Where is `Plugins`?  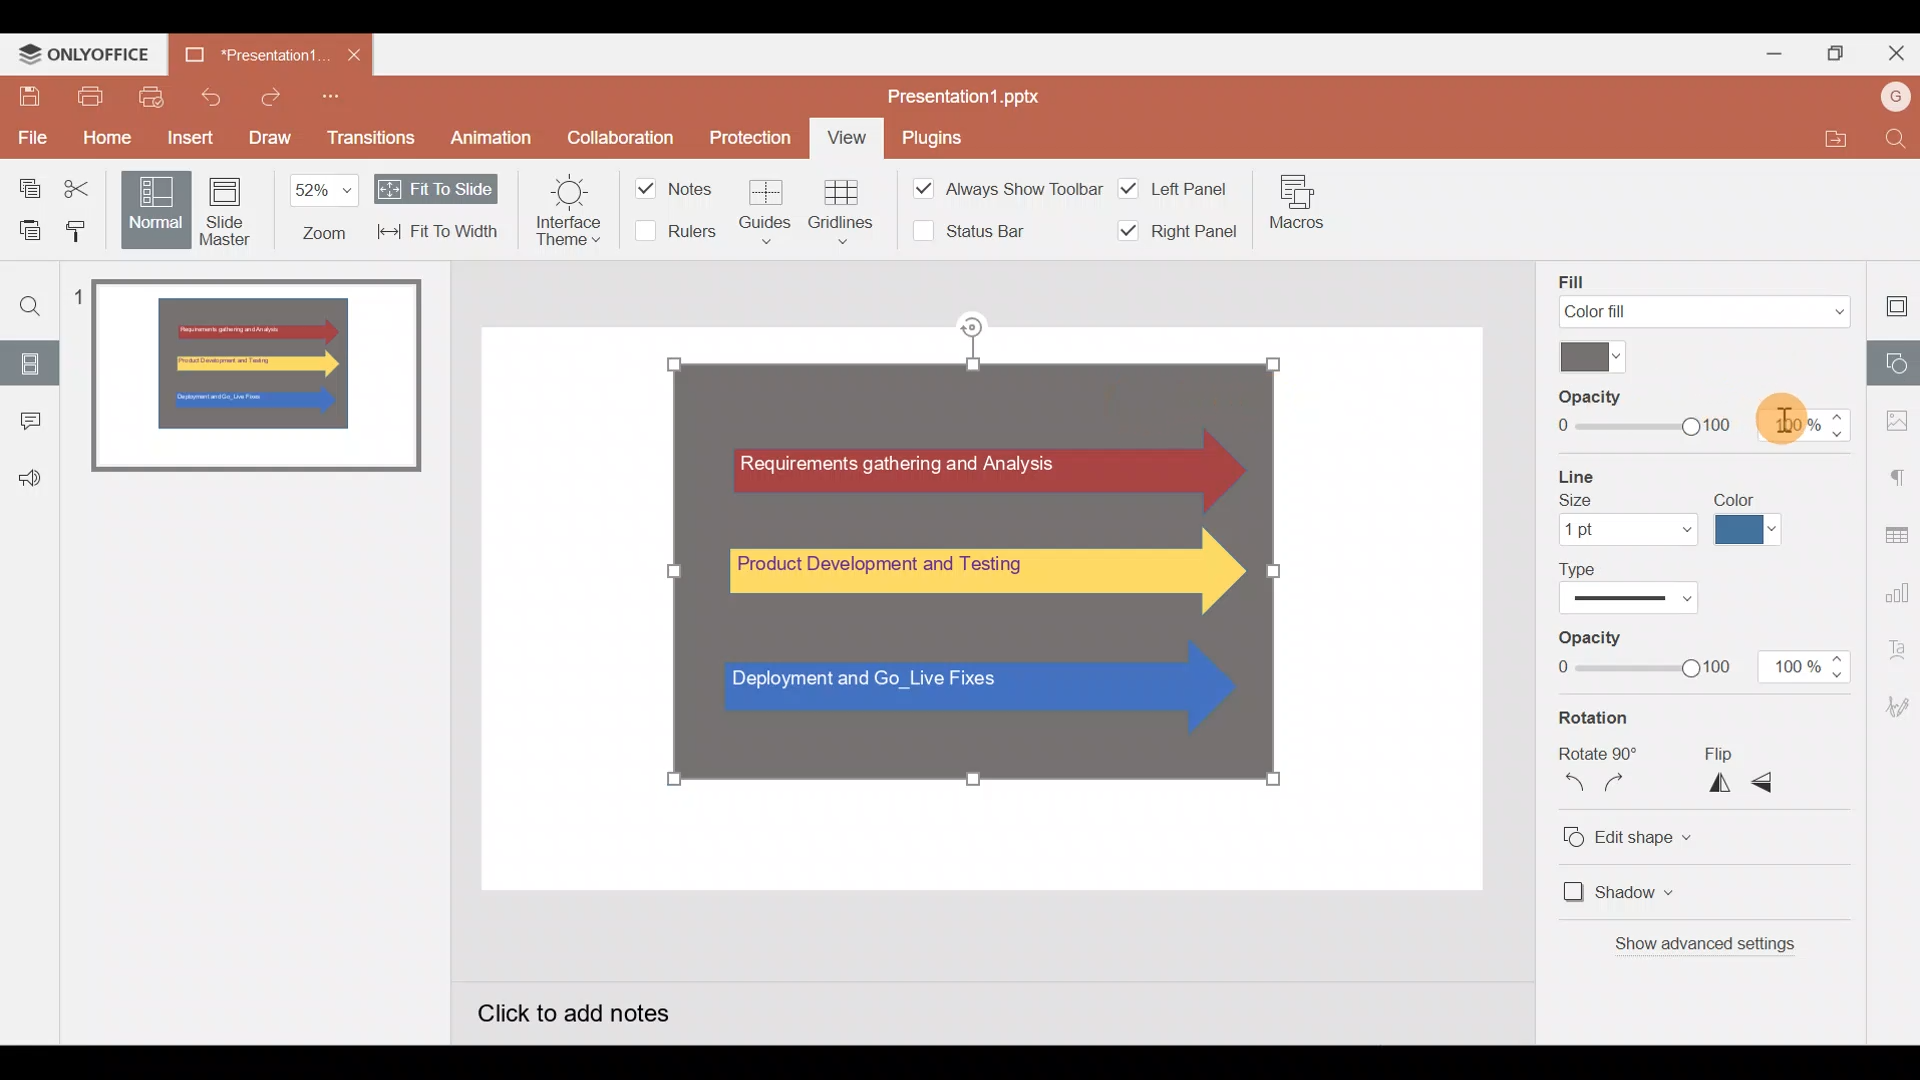
Plugins is located at coordinates (932, 140).